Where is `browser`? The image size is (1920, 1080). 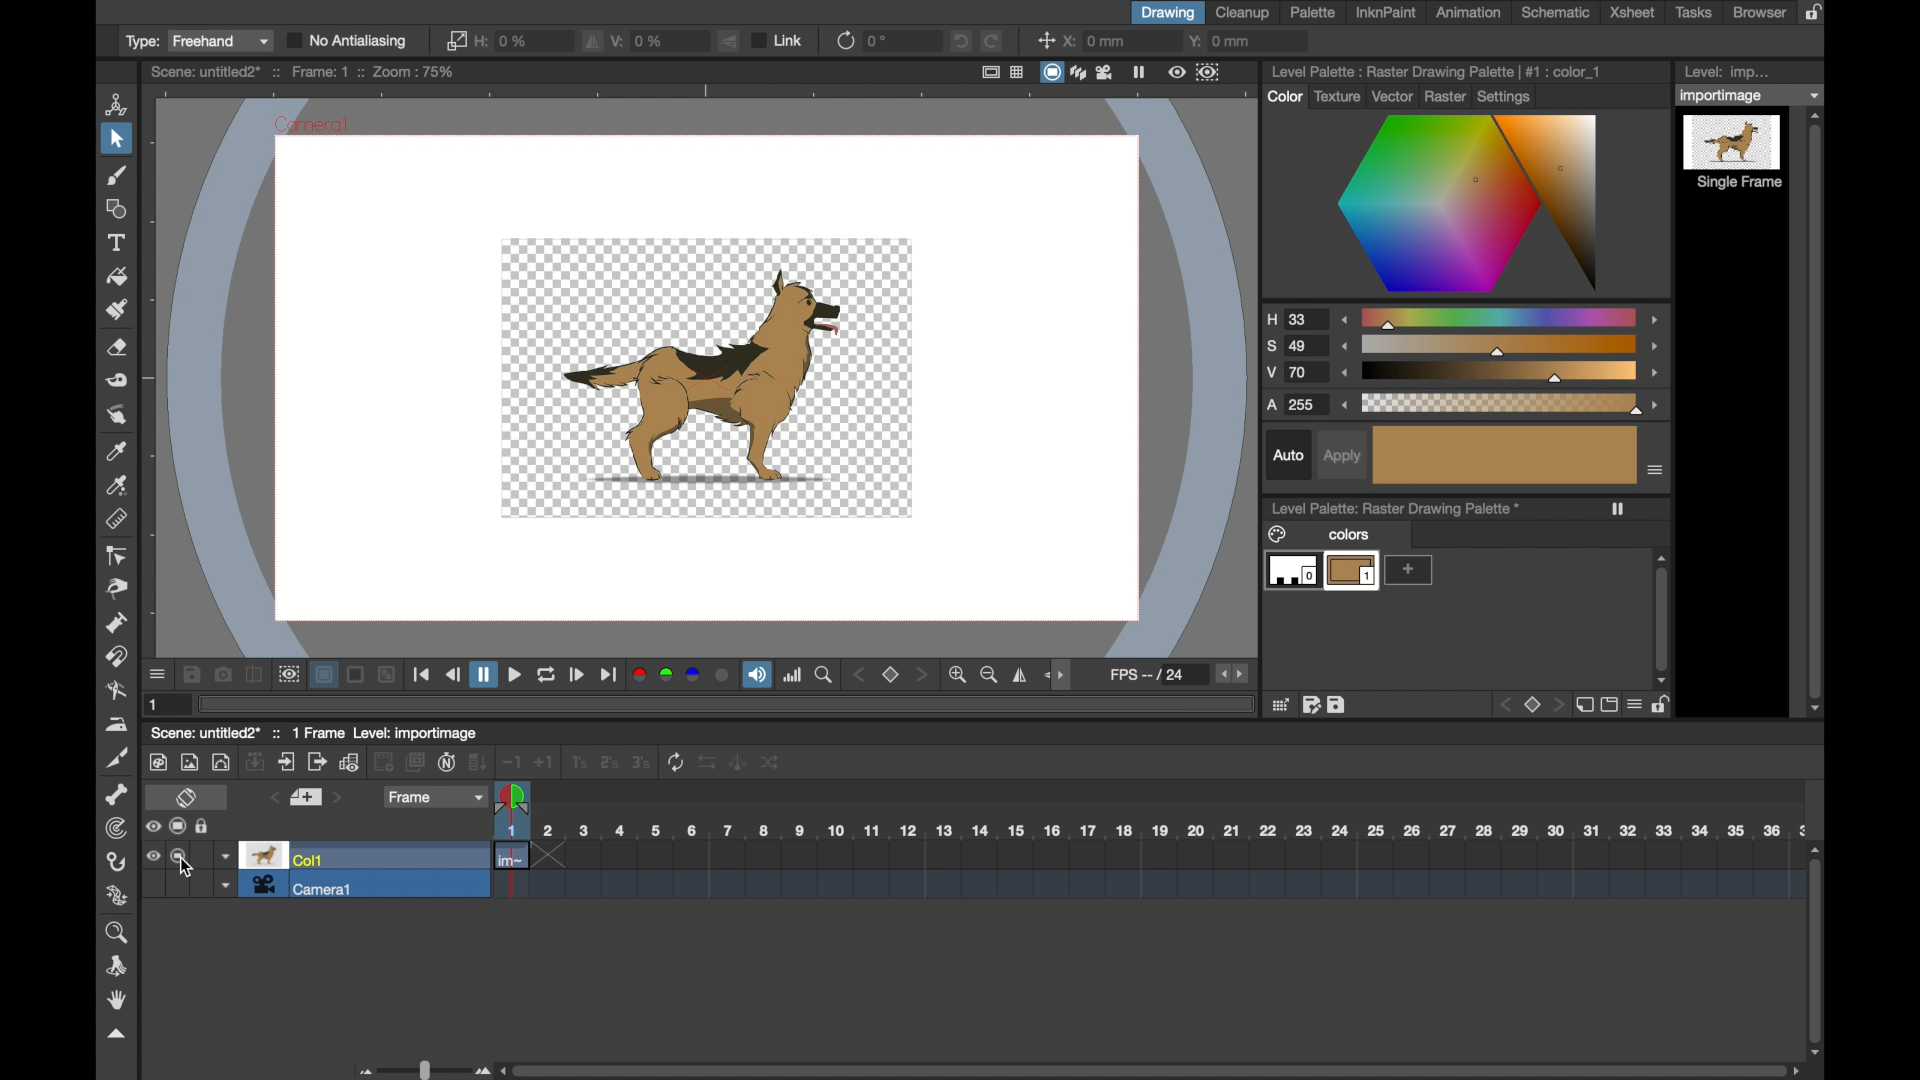
browser is located at coordinates (1758, 12).